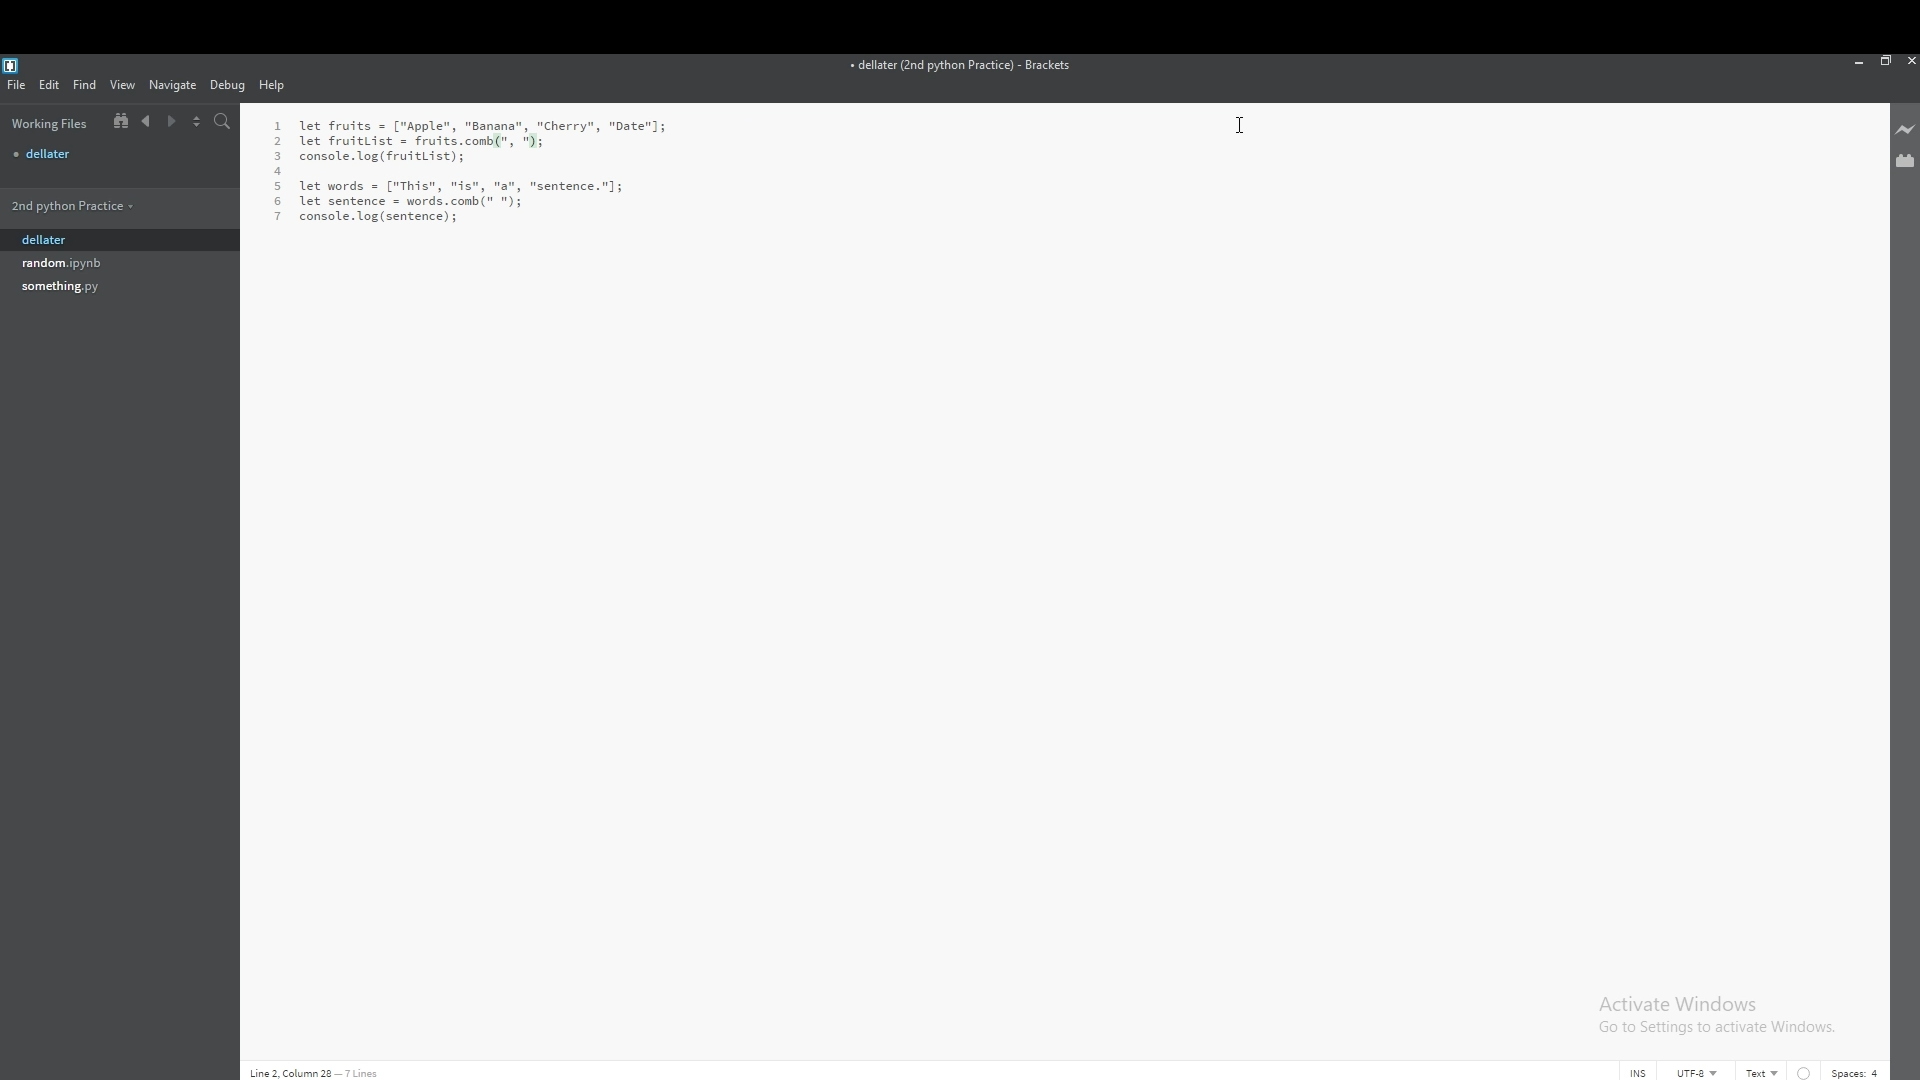  I want to click on split view, so click(198, 120).